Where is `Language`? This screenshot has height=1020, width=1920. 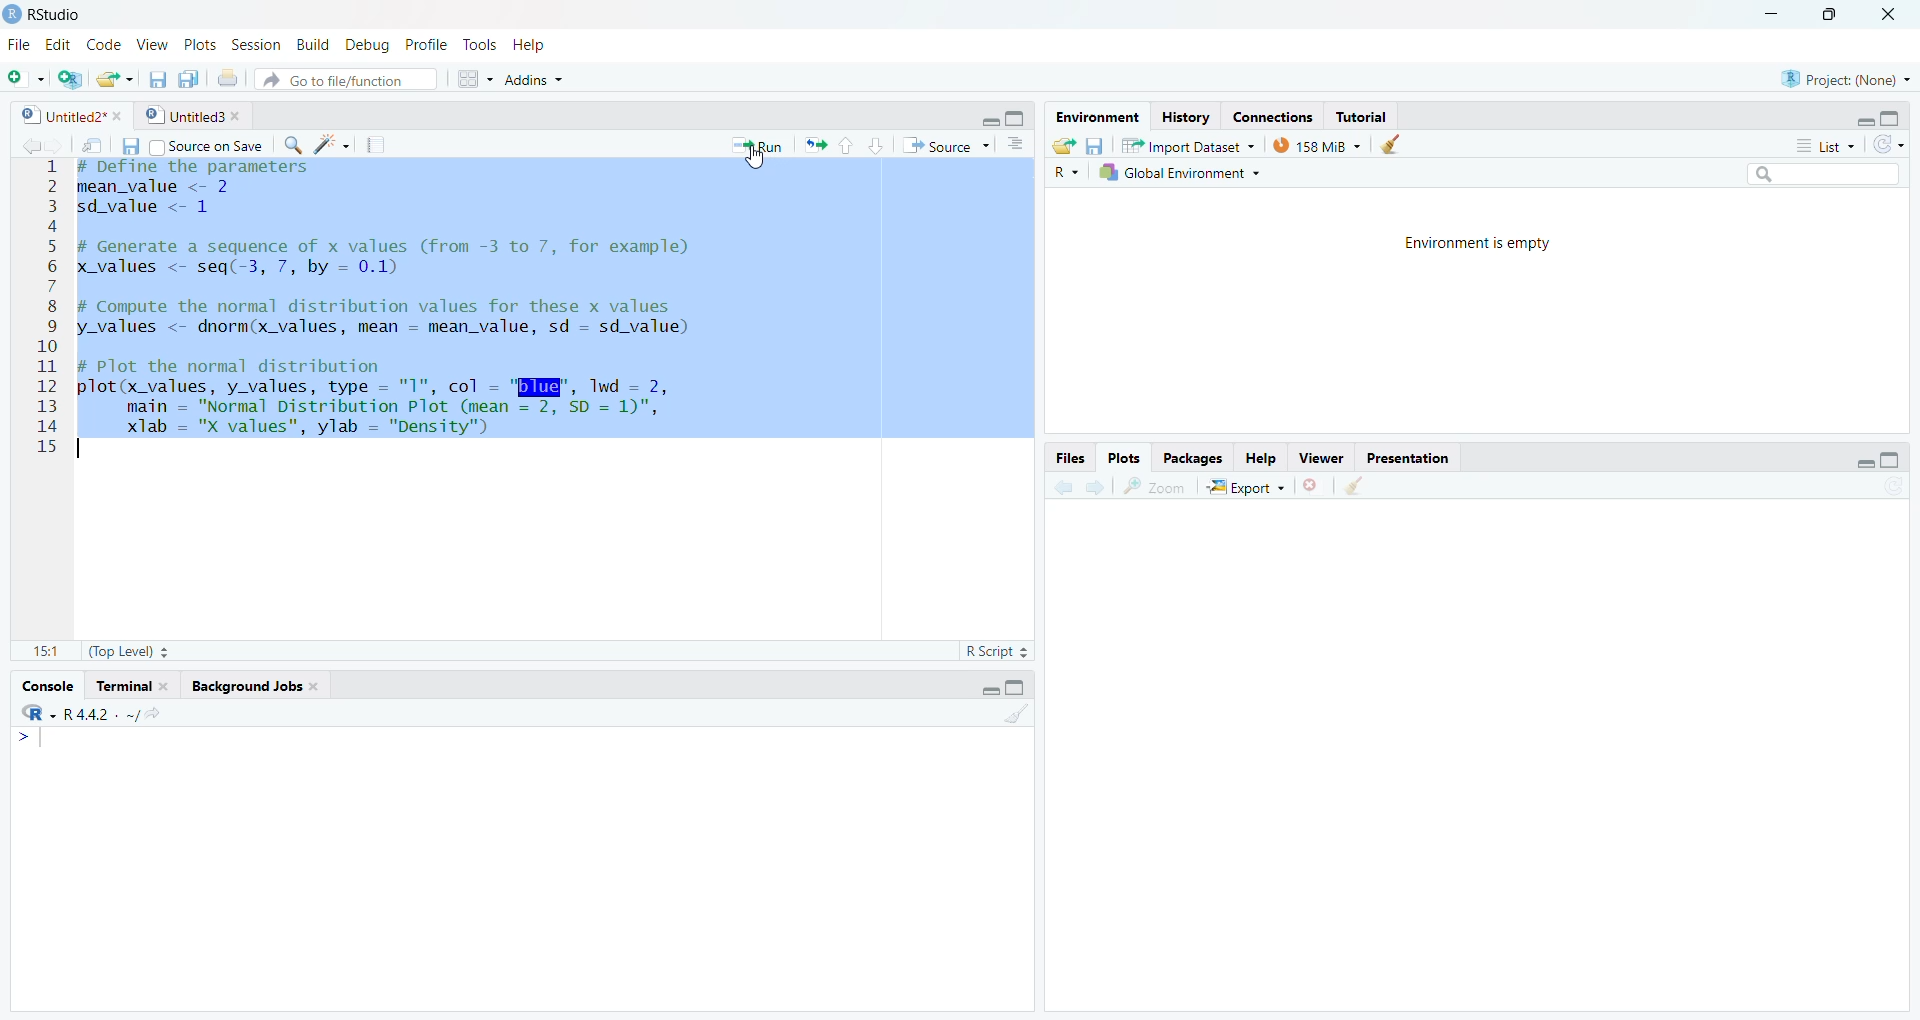 Language is located at coordinates (24, 713).